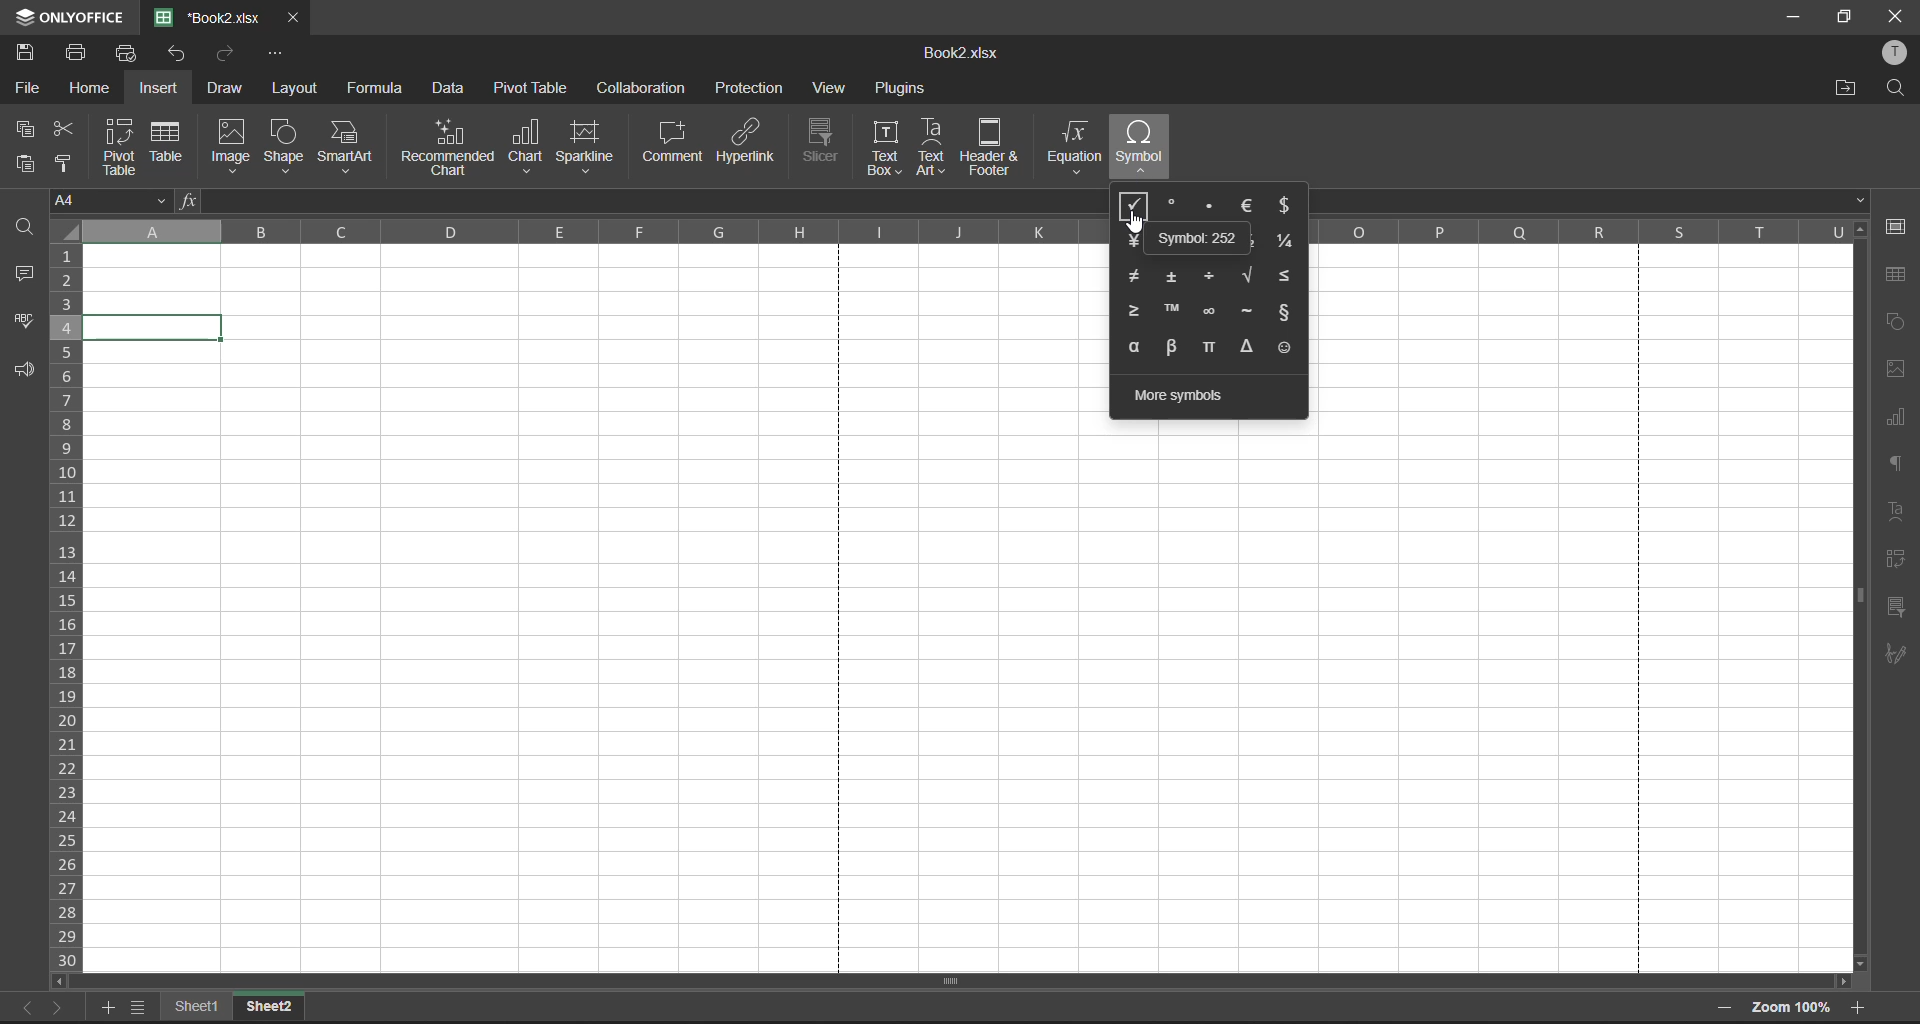 The height and width of the screenshot is (1024, 1920). What do you see at coordinates (1788, 14) in the screenshot?
I see `minimize` at bounding box center [1788, 14].